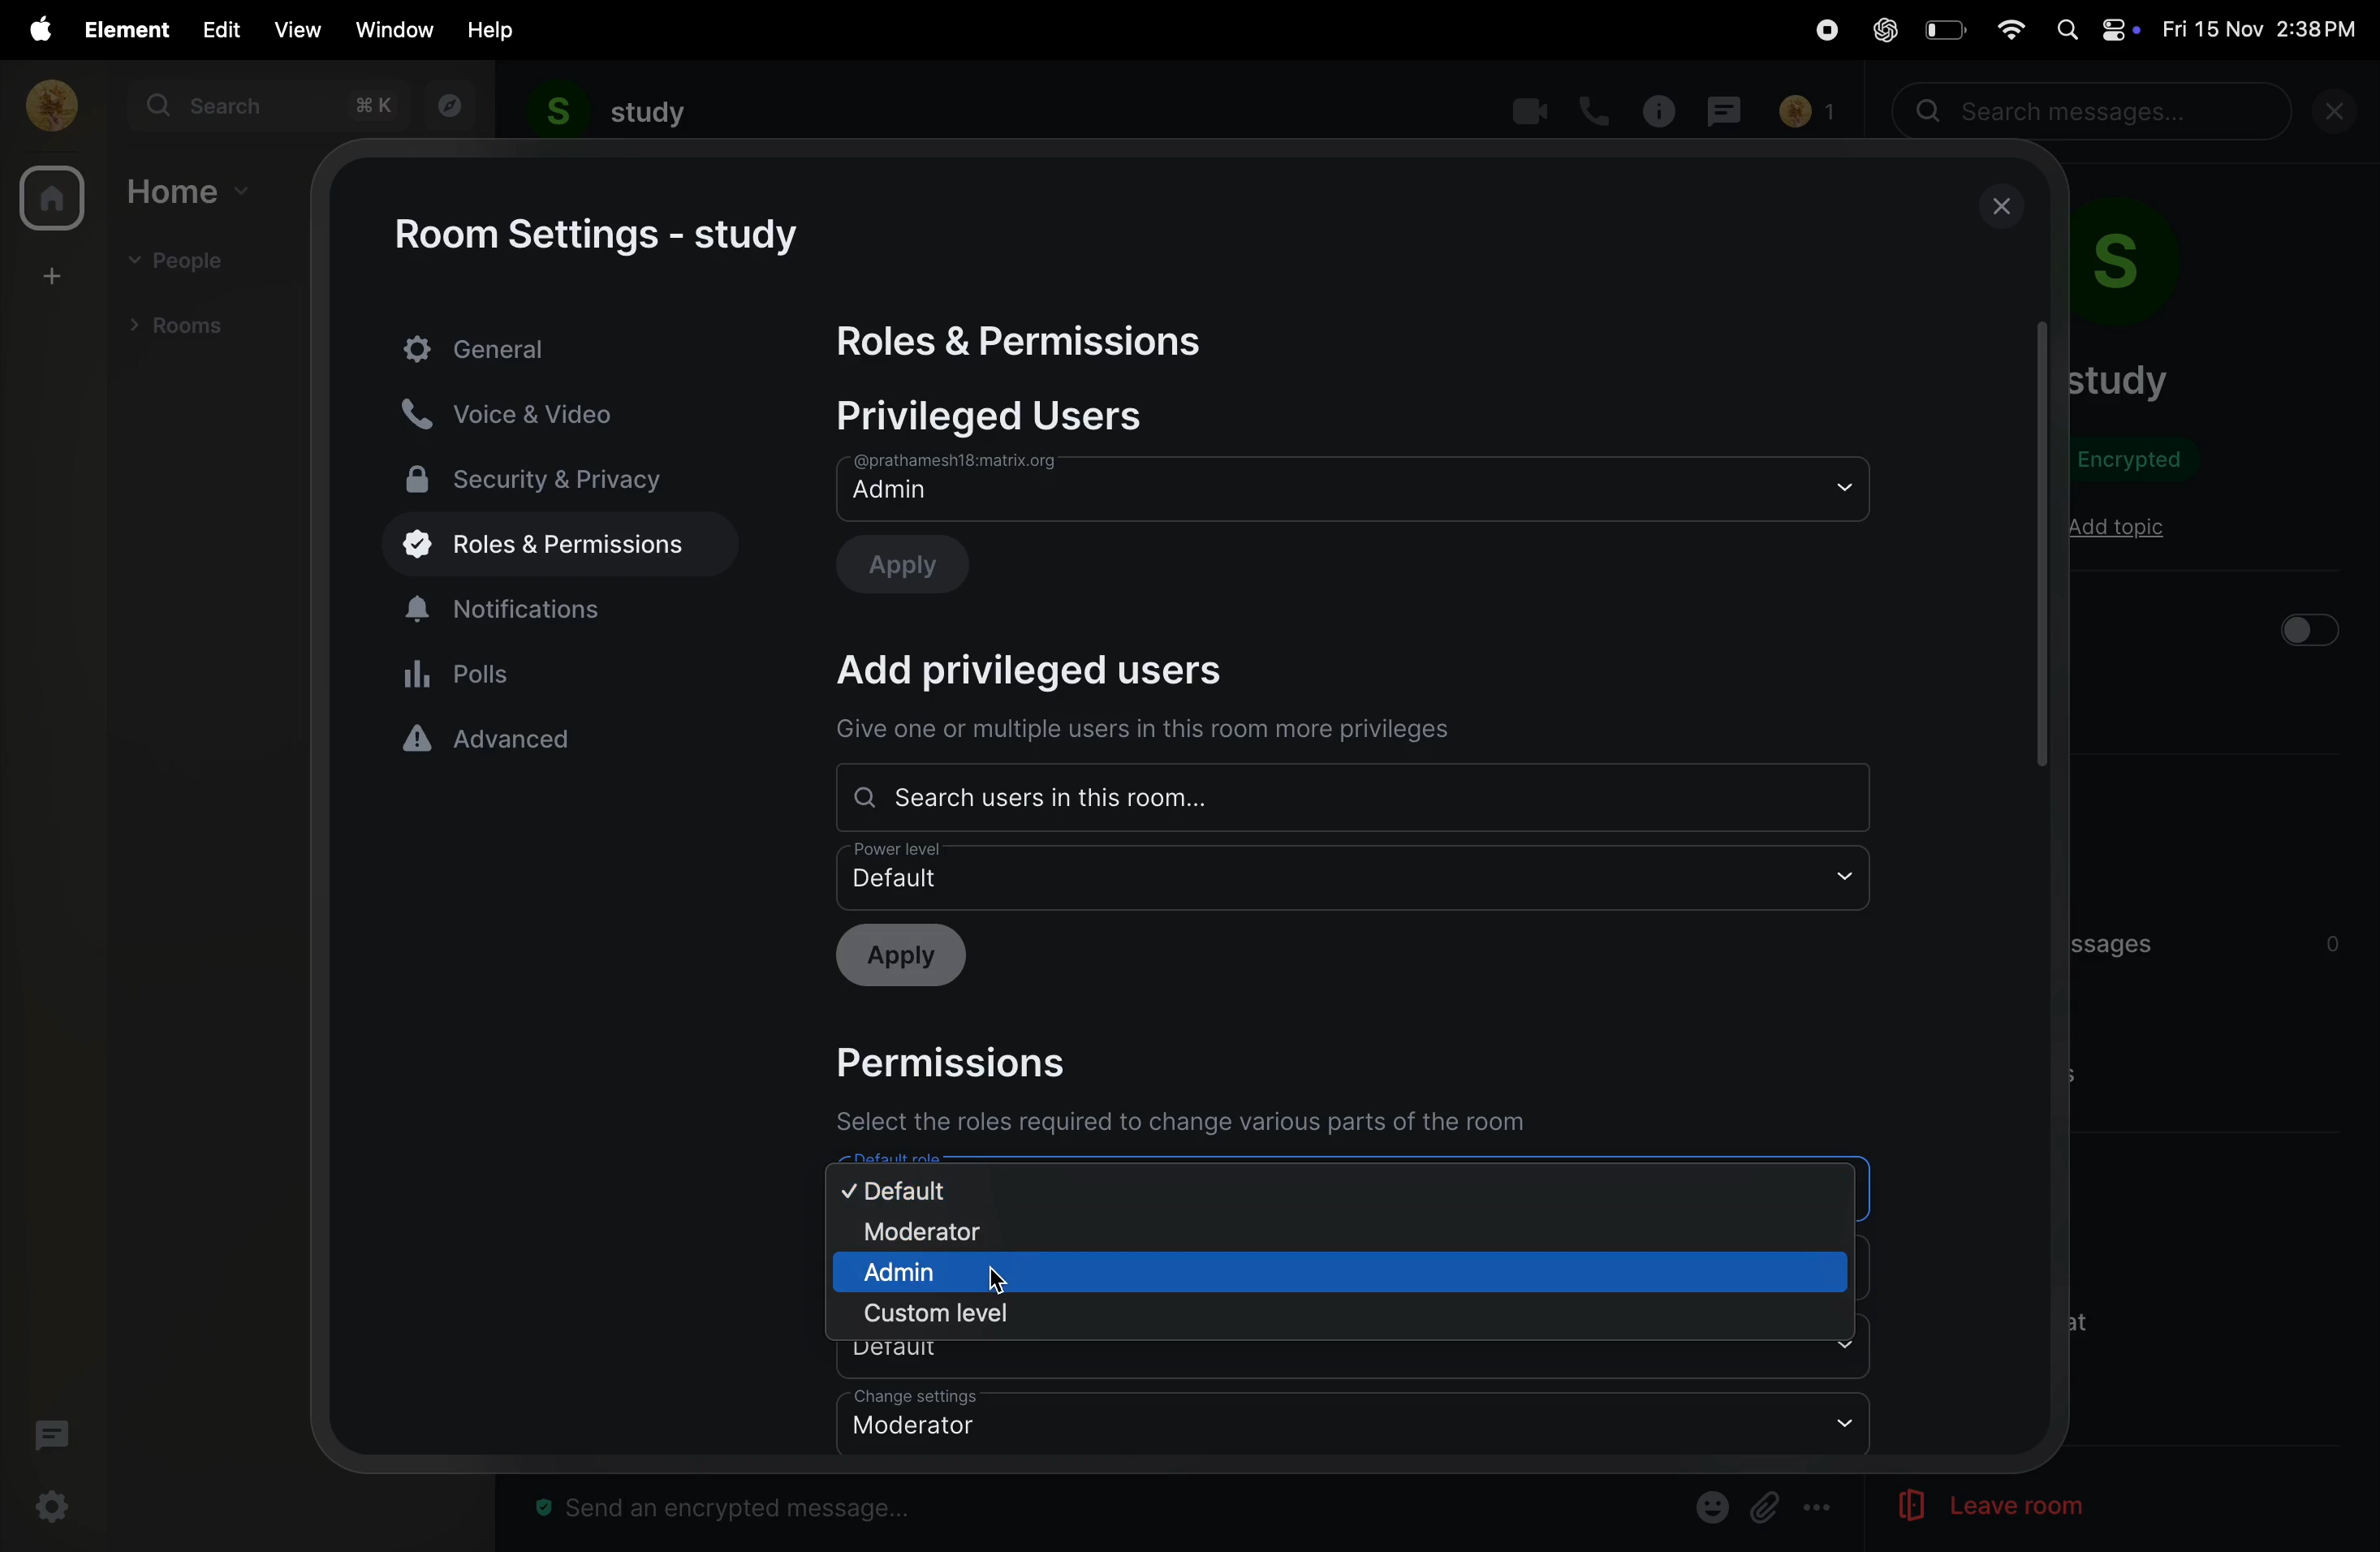 This screenshot has width=2380, height=1552. I want to click on home, so click(192, 190).